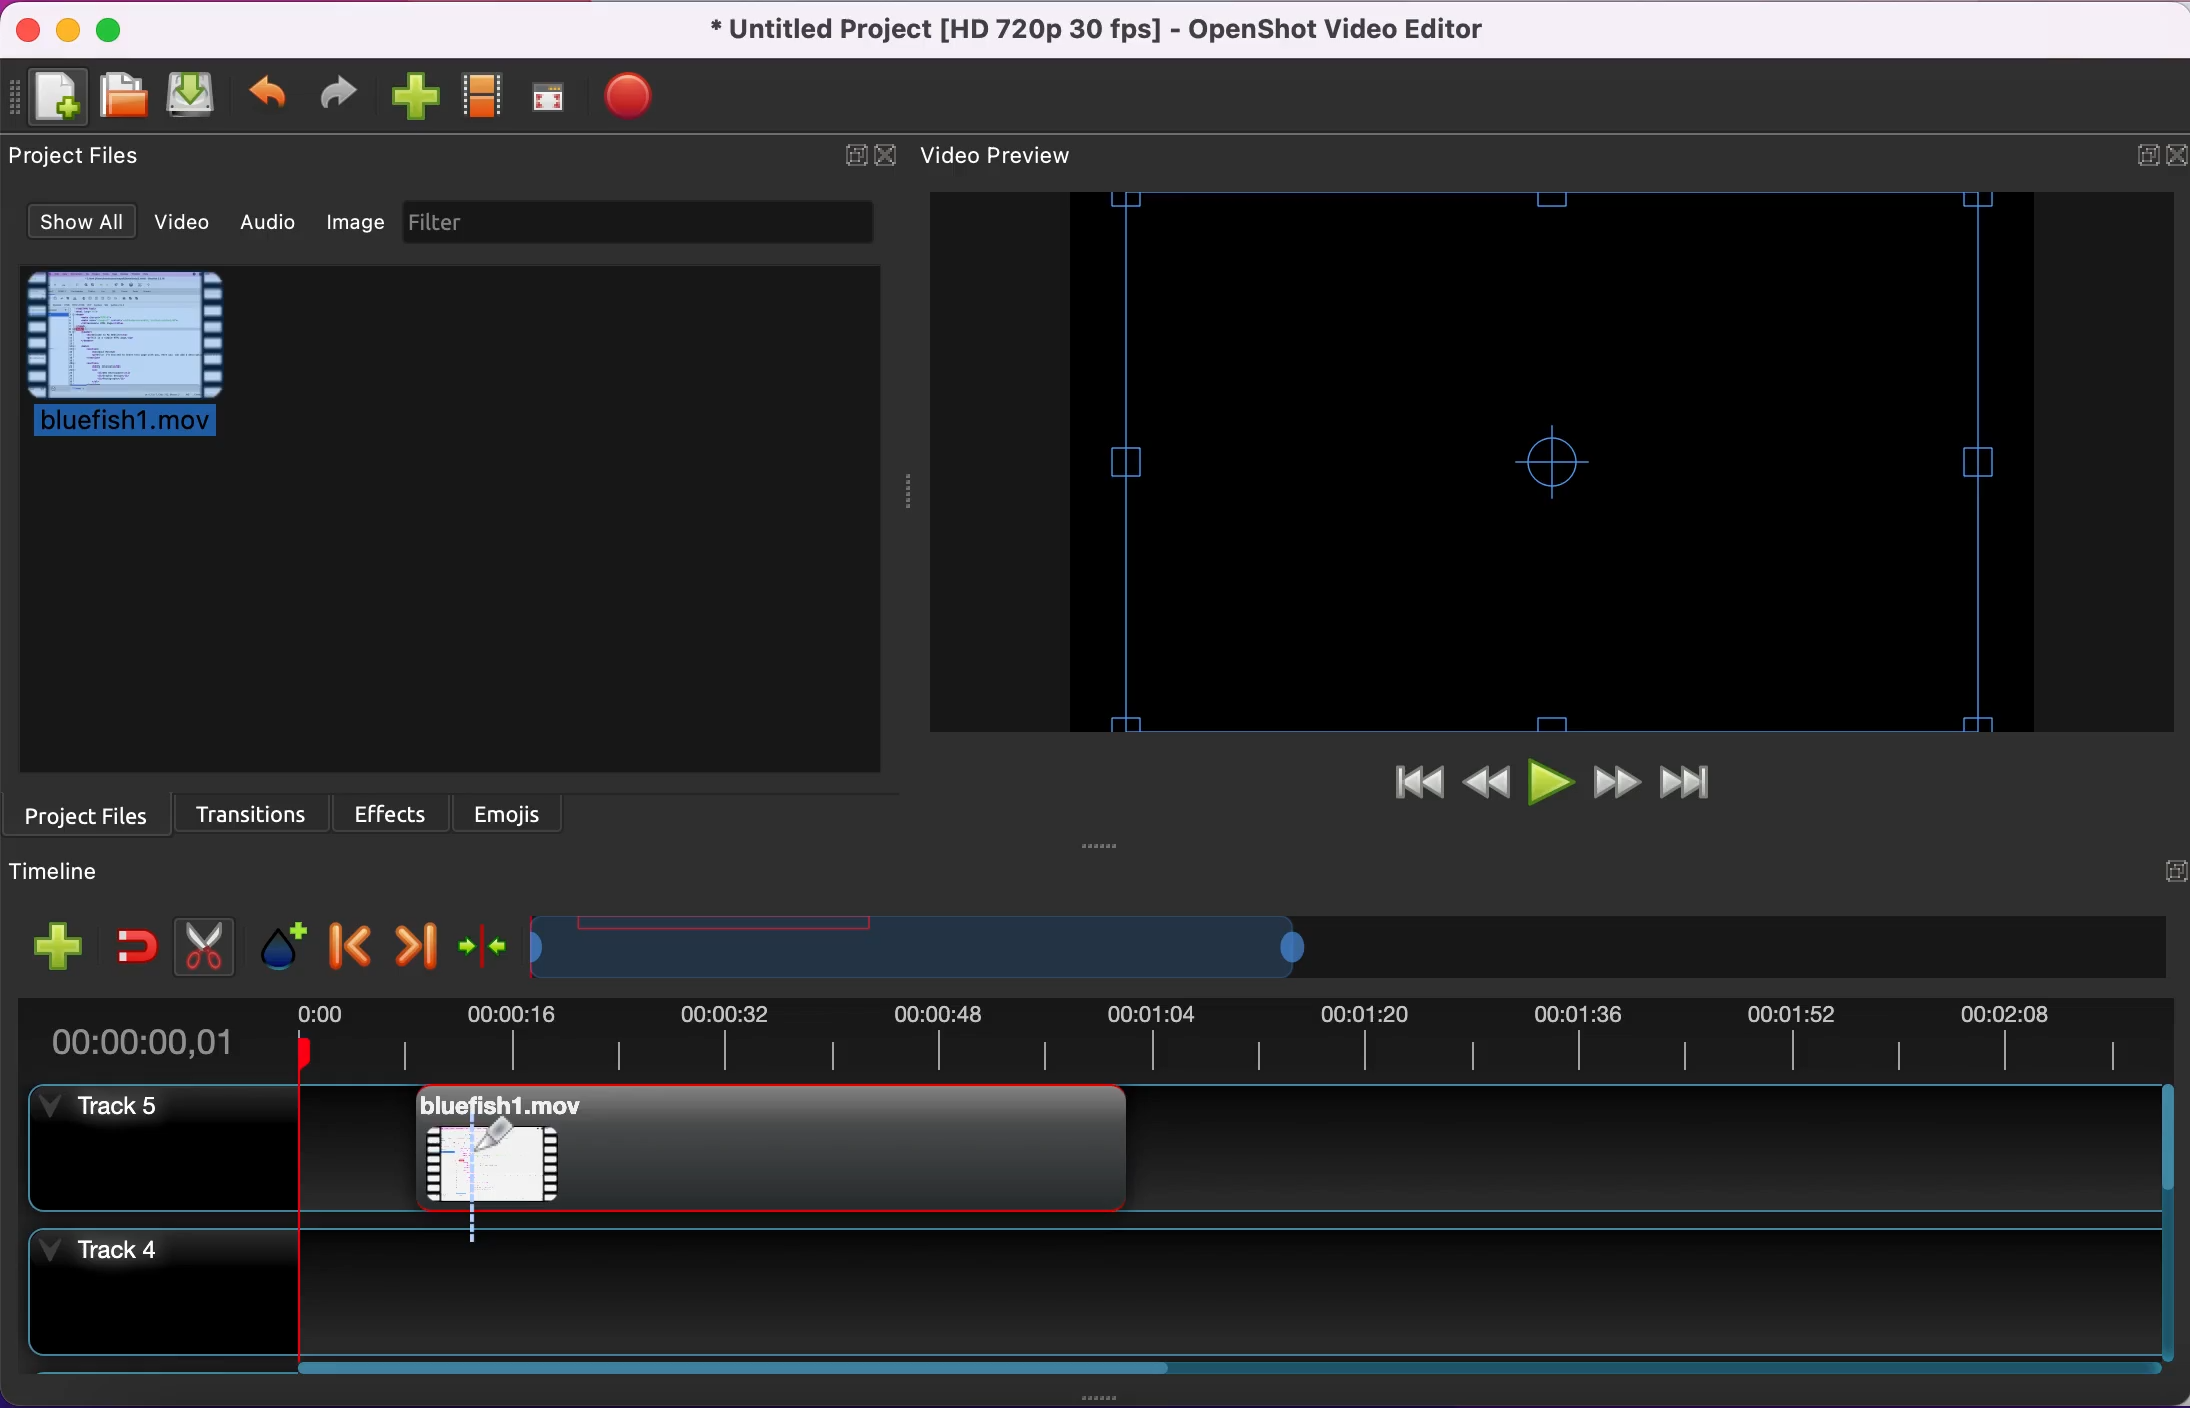 Image resolution: width=2190 pixels, height=1408 pixels. I want to click on video, so click(179, 224).